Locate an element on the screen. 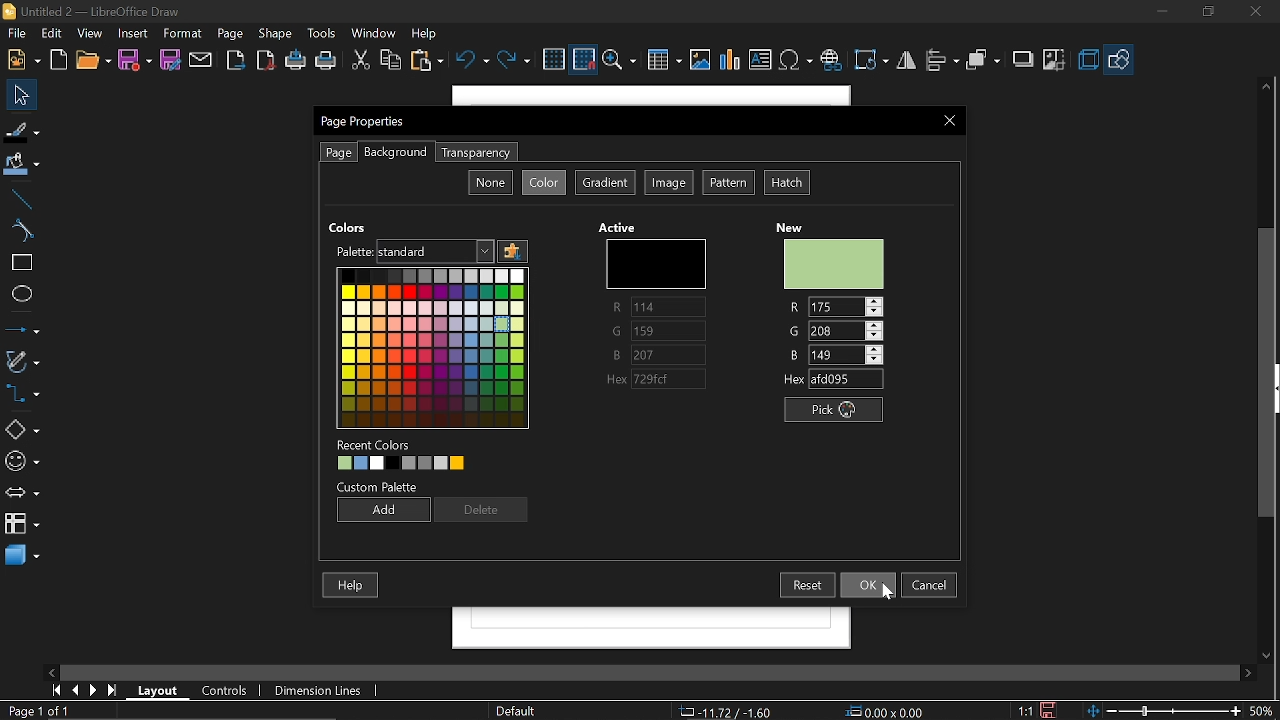 The height and width of the screenshot is (720, 1280). R is located at coordinates (839, 305).